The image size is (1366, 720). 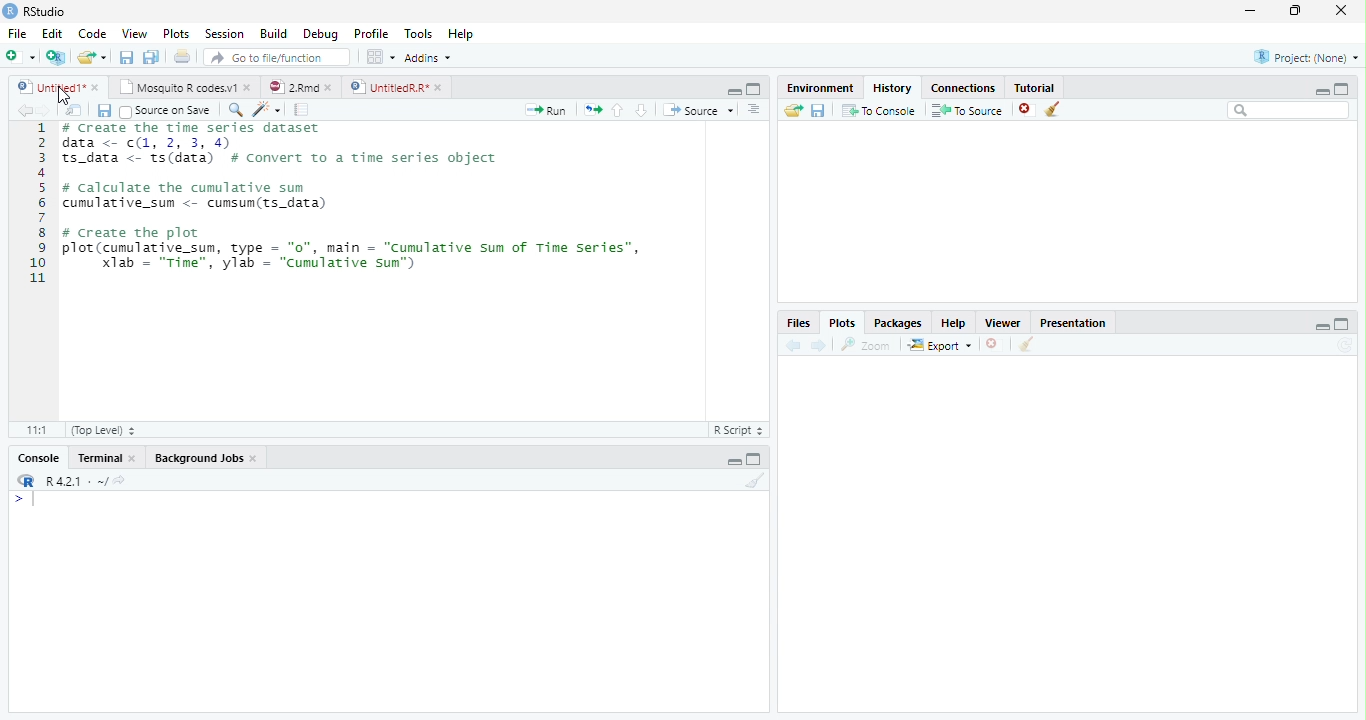 What do you see at coordinates (754, 110) in the screenshot?
I see `Alignment` at bounding box center [754, 110].